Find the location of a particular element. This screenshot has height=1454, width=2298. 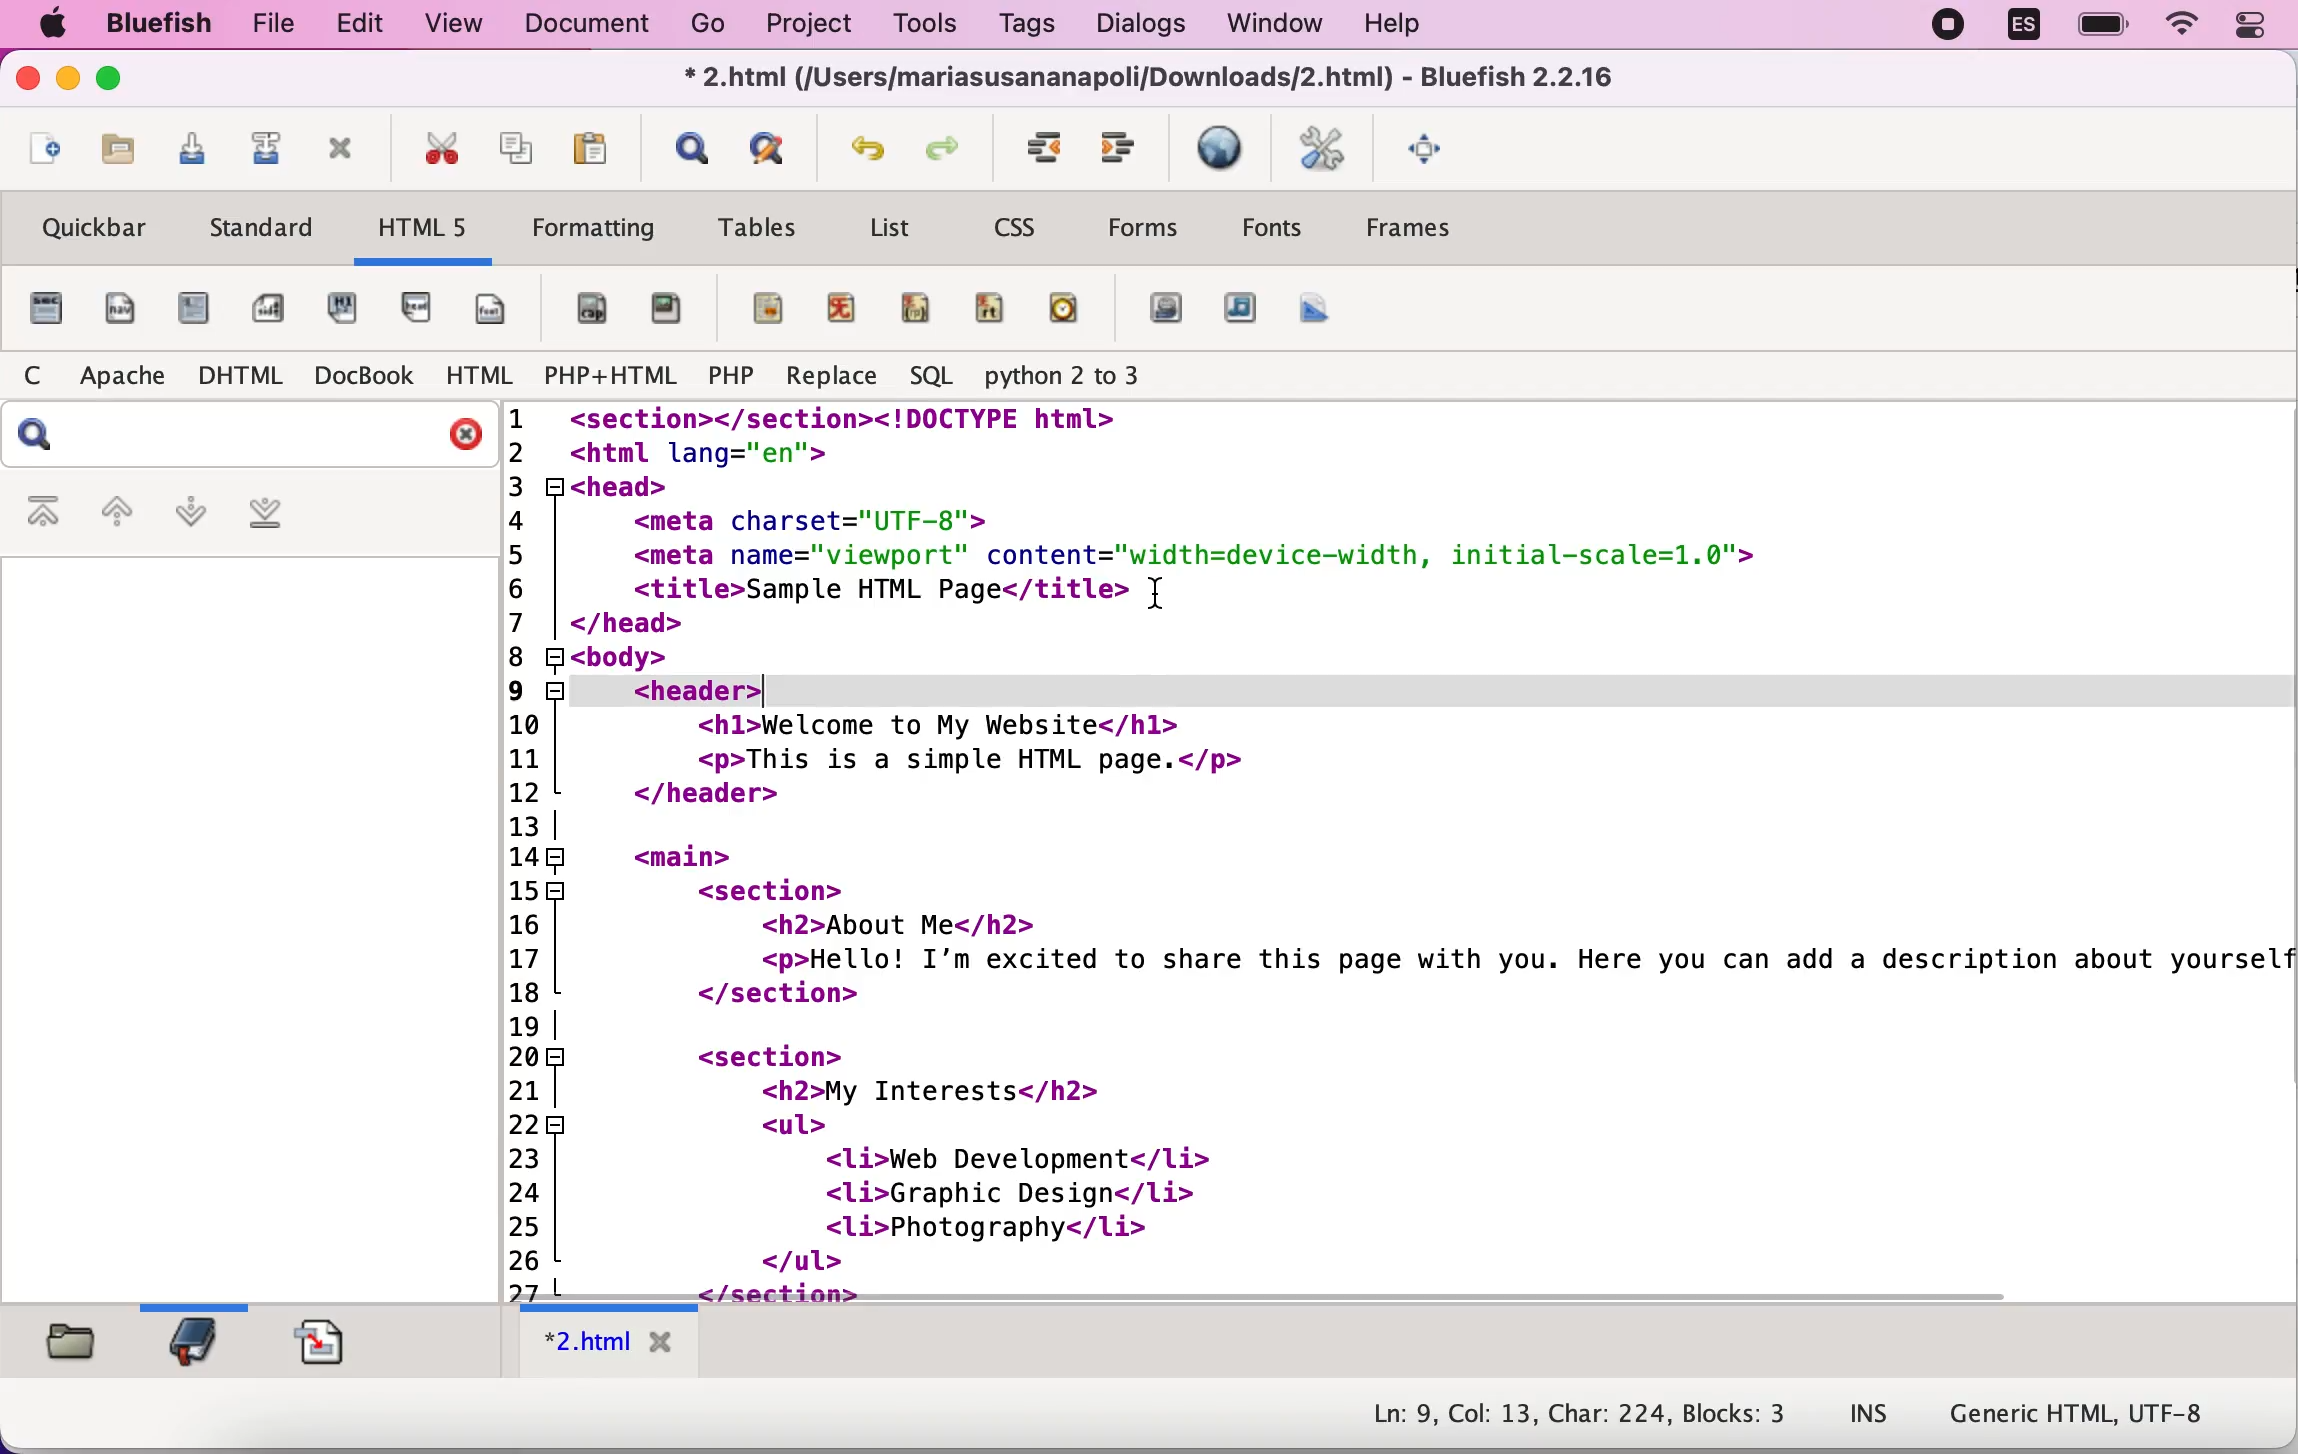

snippets is located at coordinates (327, 1344).